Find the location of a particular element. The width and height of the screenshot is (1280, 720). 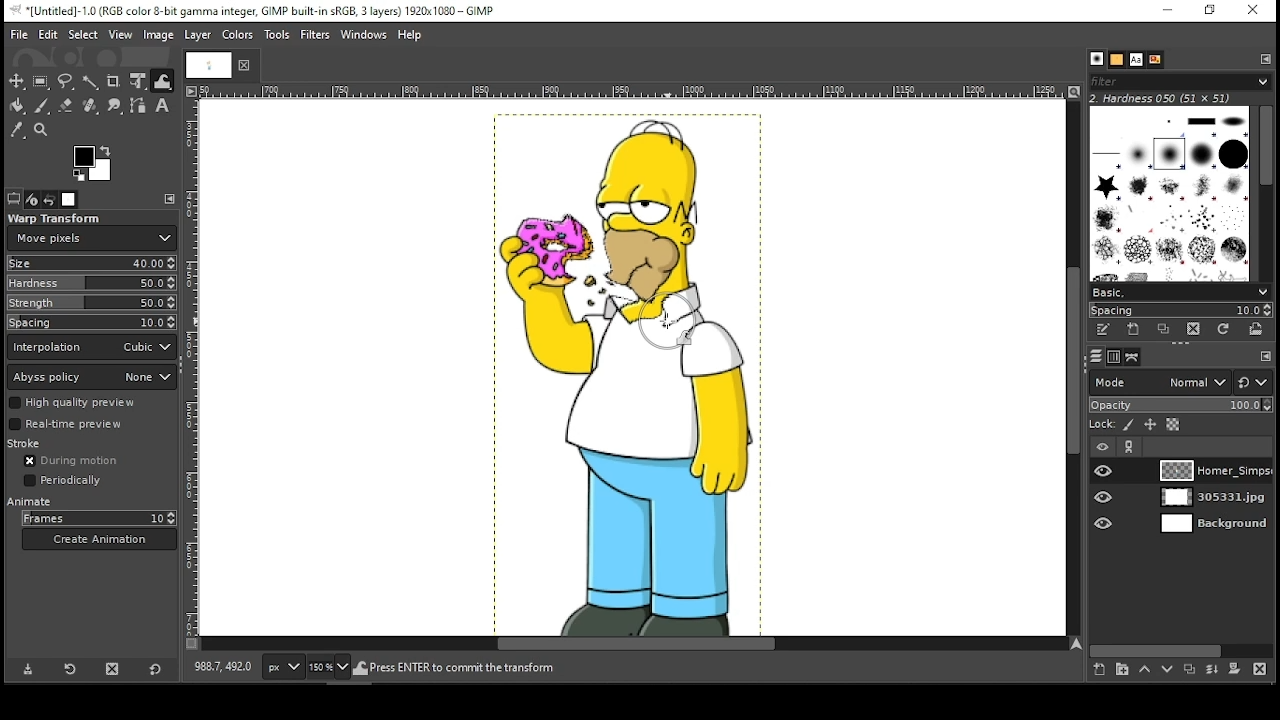

scroll bar is located at coordinates (1179, 651).